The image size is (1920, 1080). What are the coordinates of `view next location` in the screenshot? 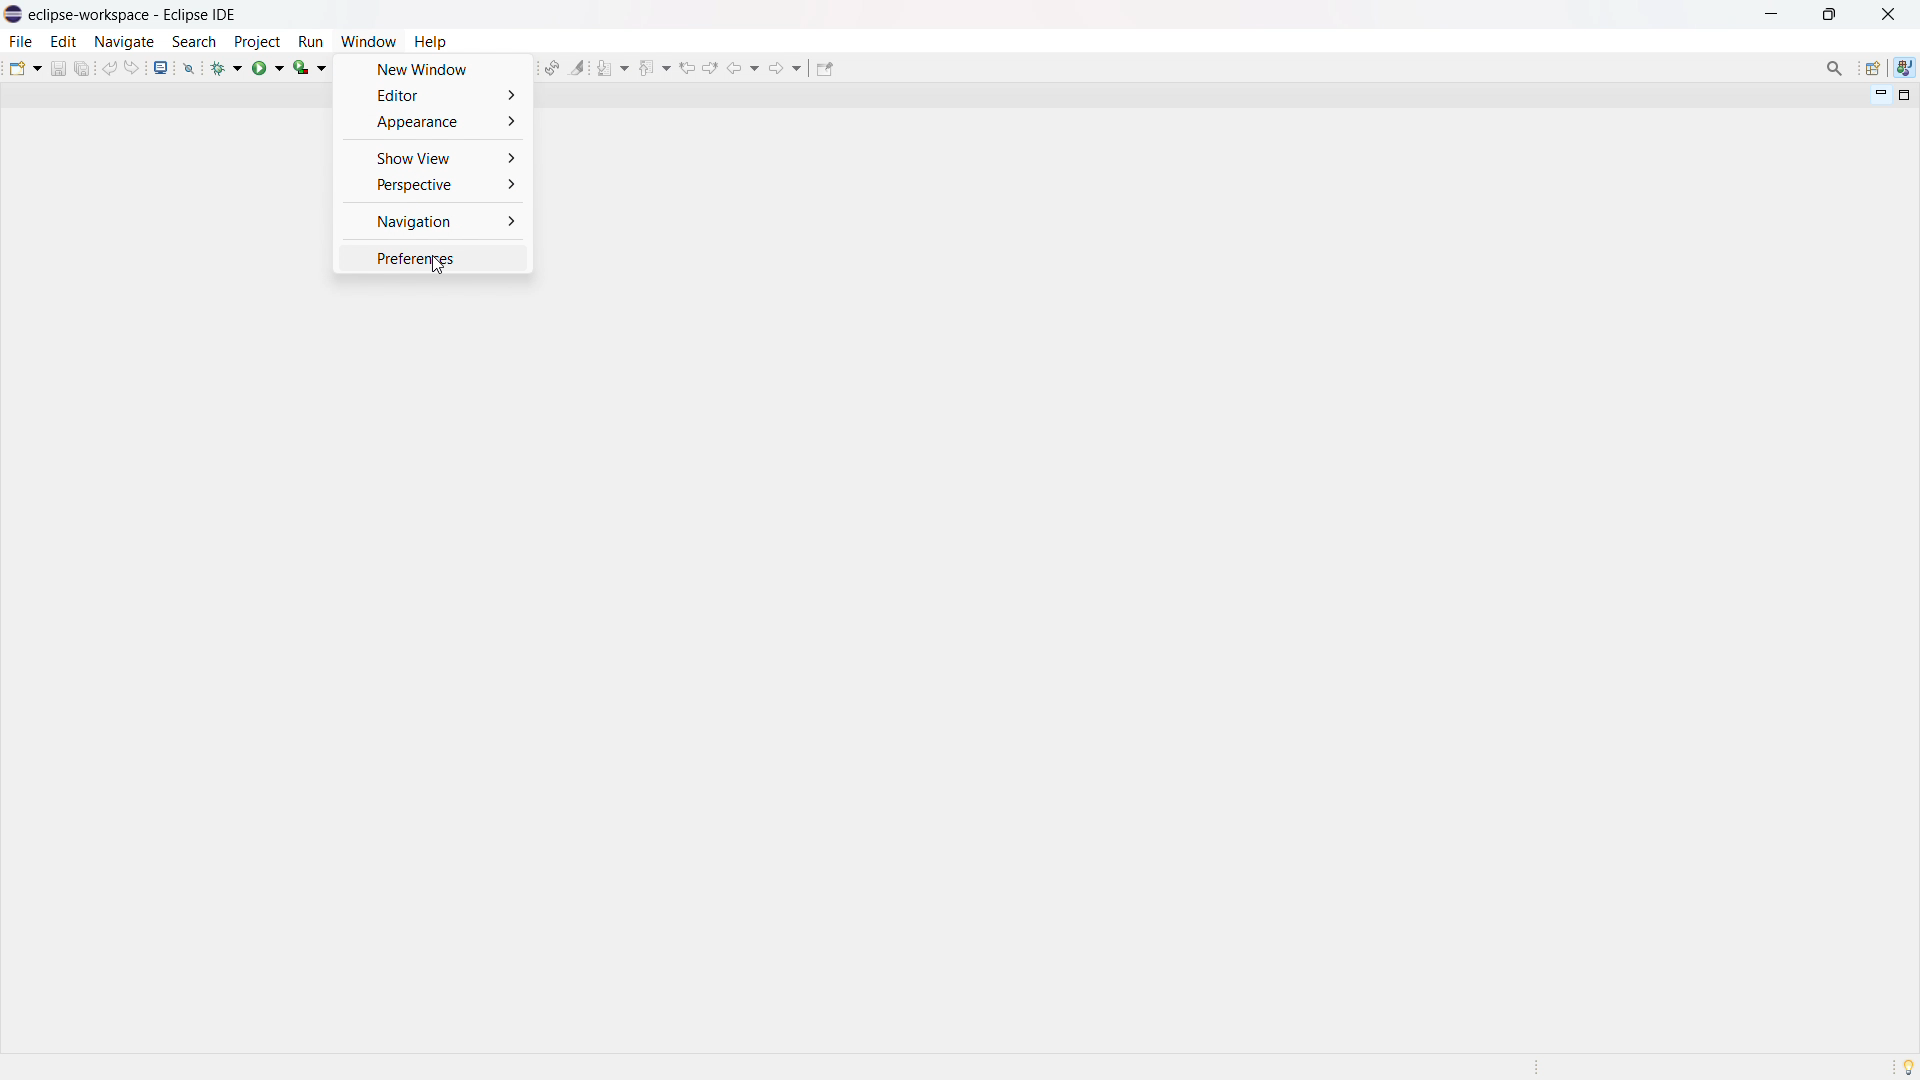 It's located at (710, 66).